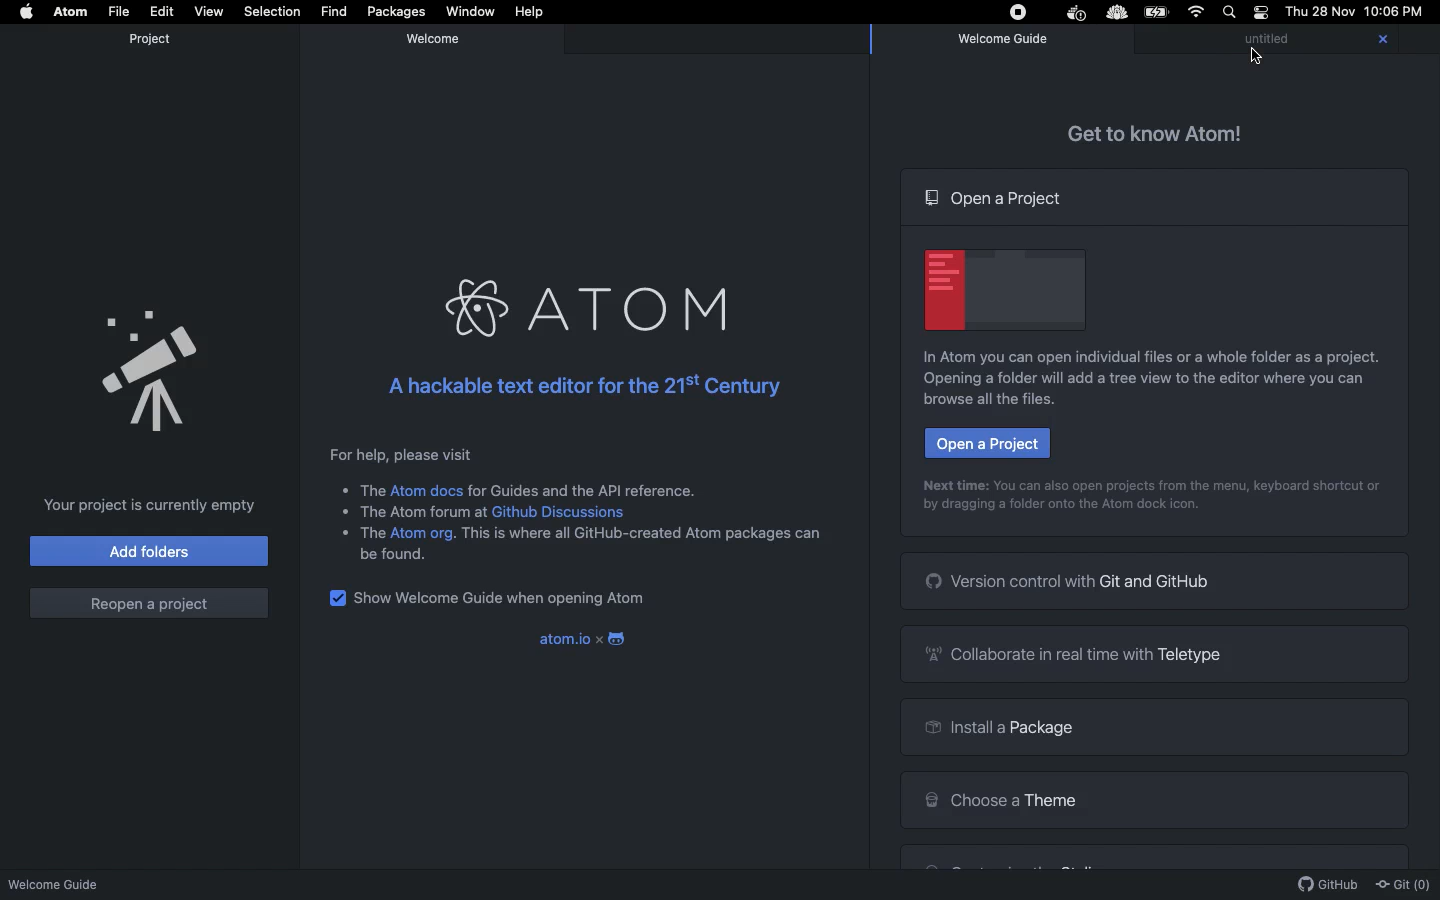 The image size is (1440, 900). I want to click on Text, so click(359, 533).